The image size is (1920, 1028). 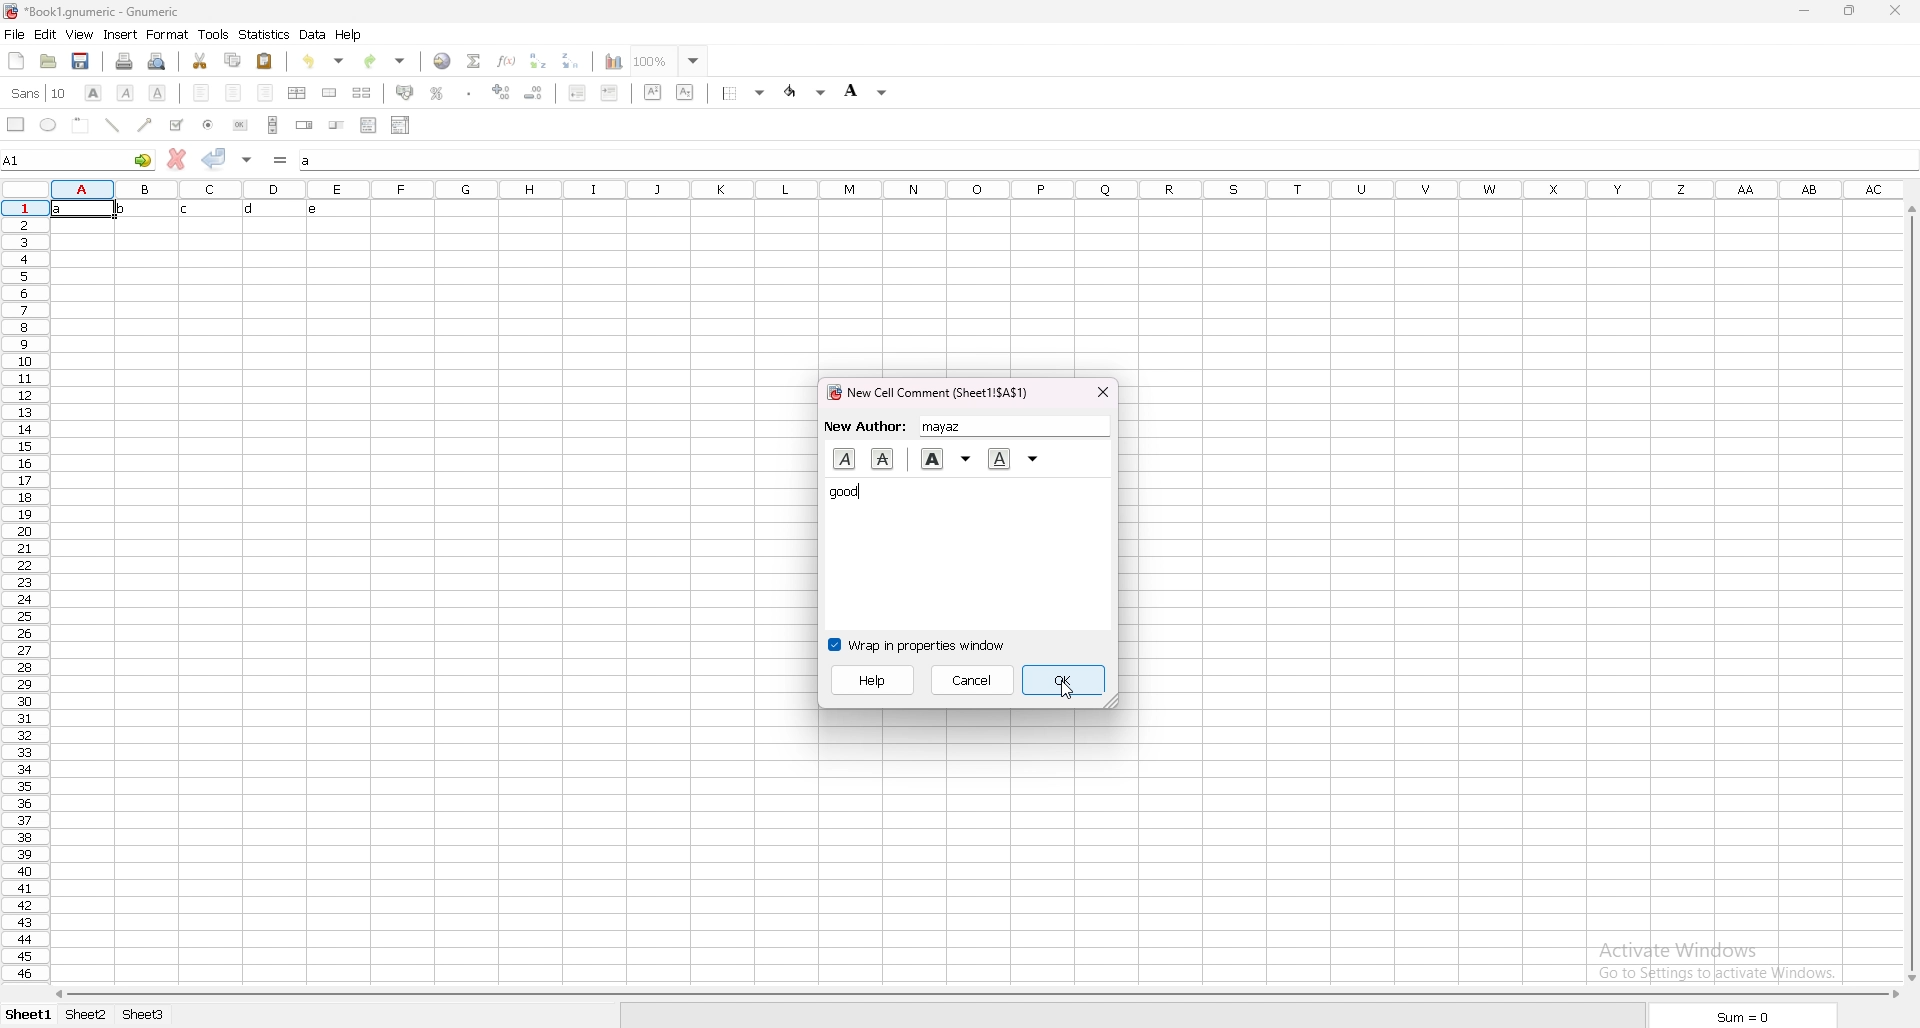 I want to click on function, so click(x=507, y=61).